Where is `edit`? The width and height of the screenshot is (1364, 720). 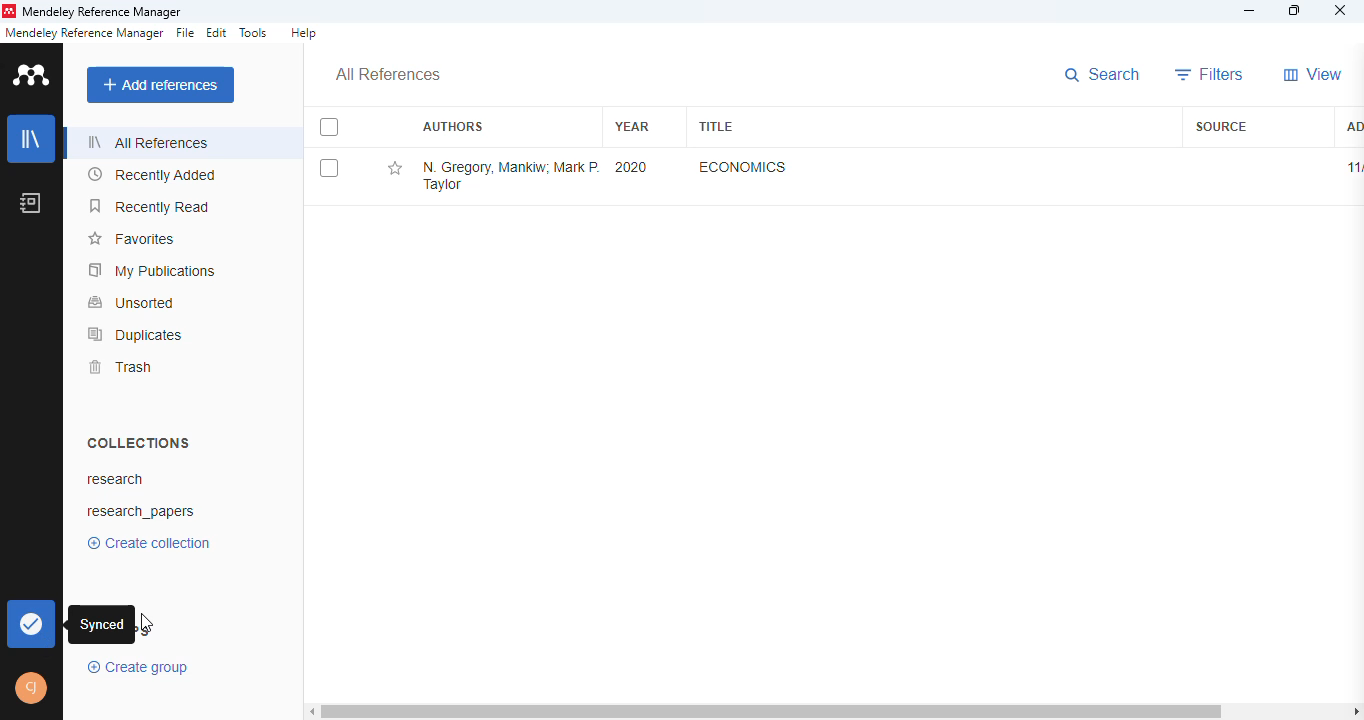 edit is located at coordinates (217, 33).